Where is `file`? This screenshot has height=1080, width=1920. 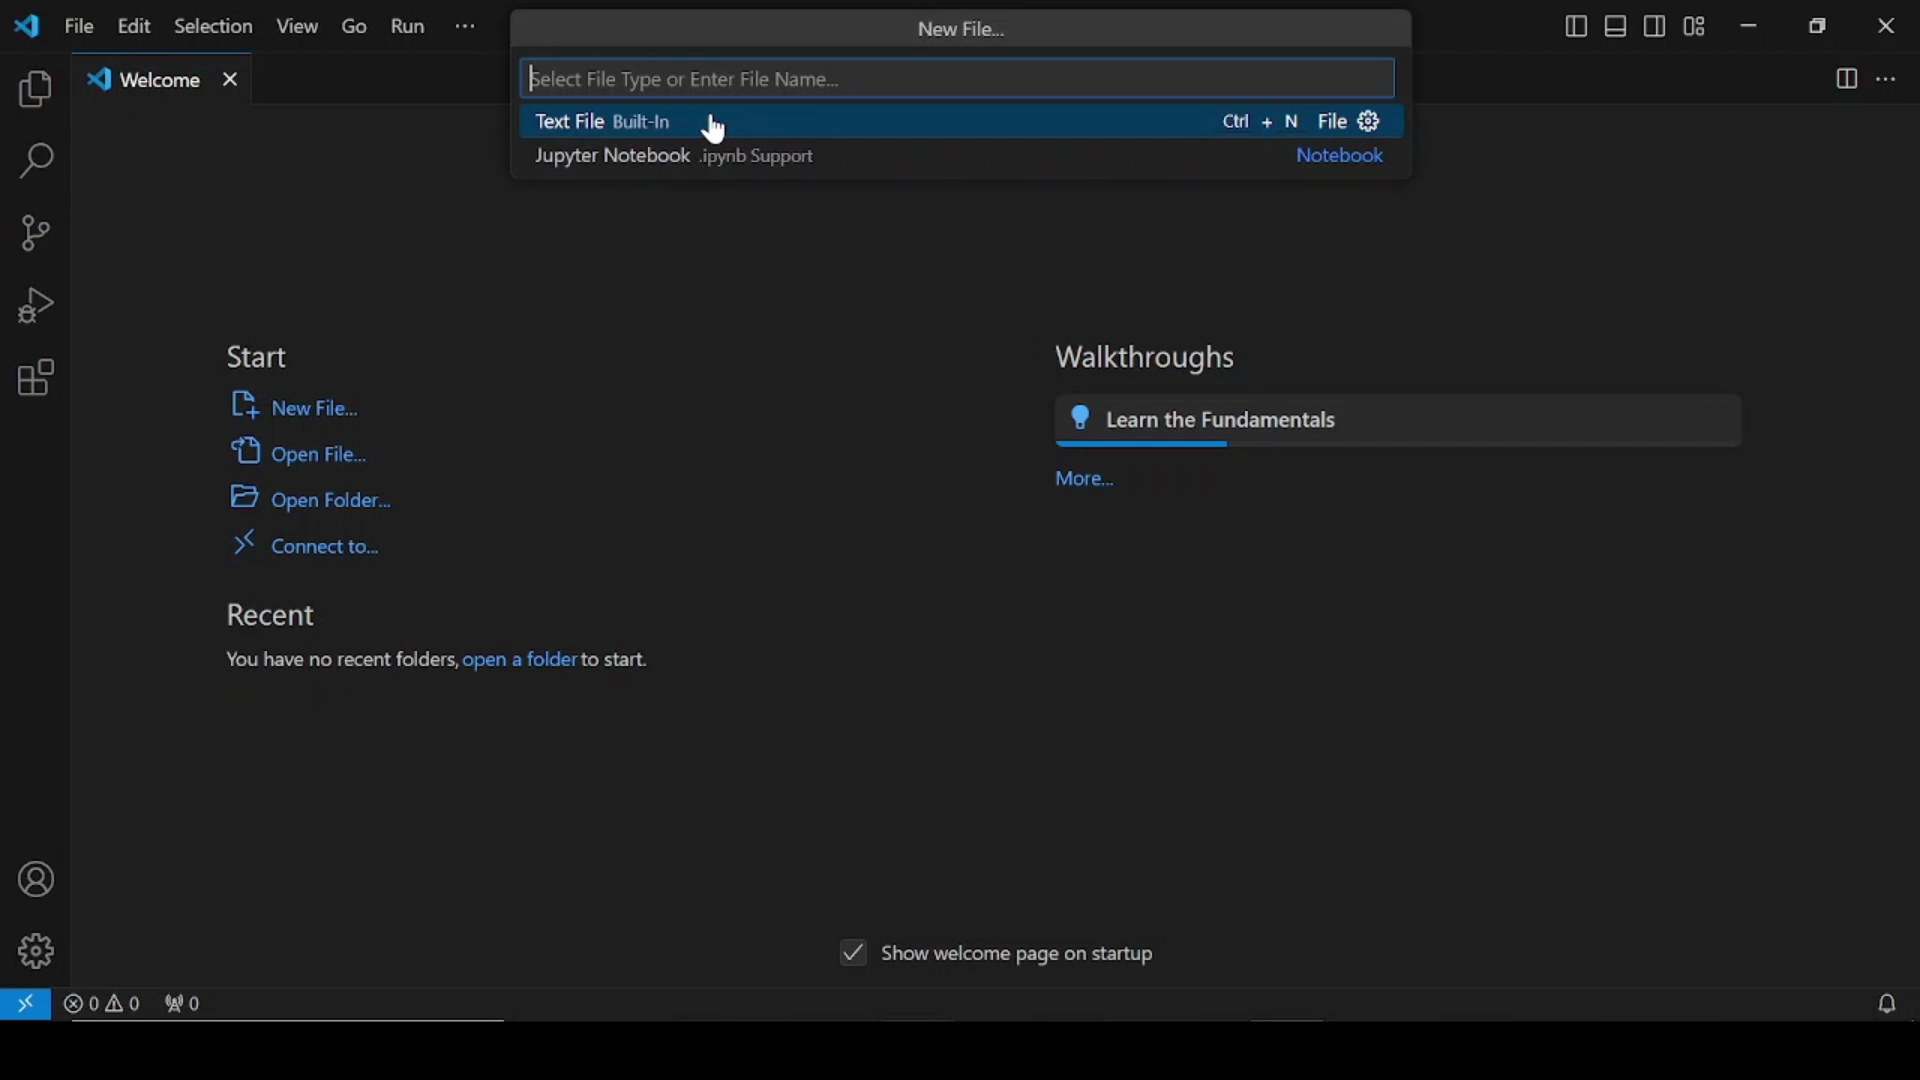
file is located at coordinates (77, 25).